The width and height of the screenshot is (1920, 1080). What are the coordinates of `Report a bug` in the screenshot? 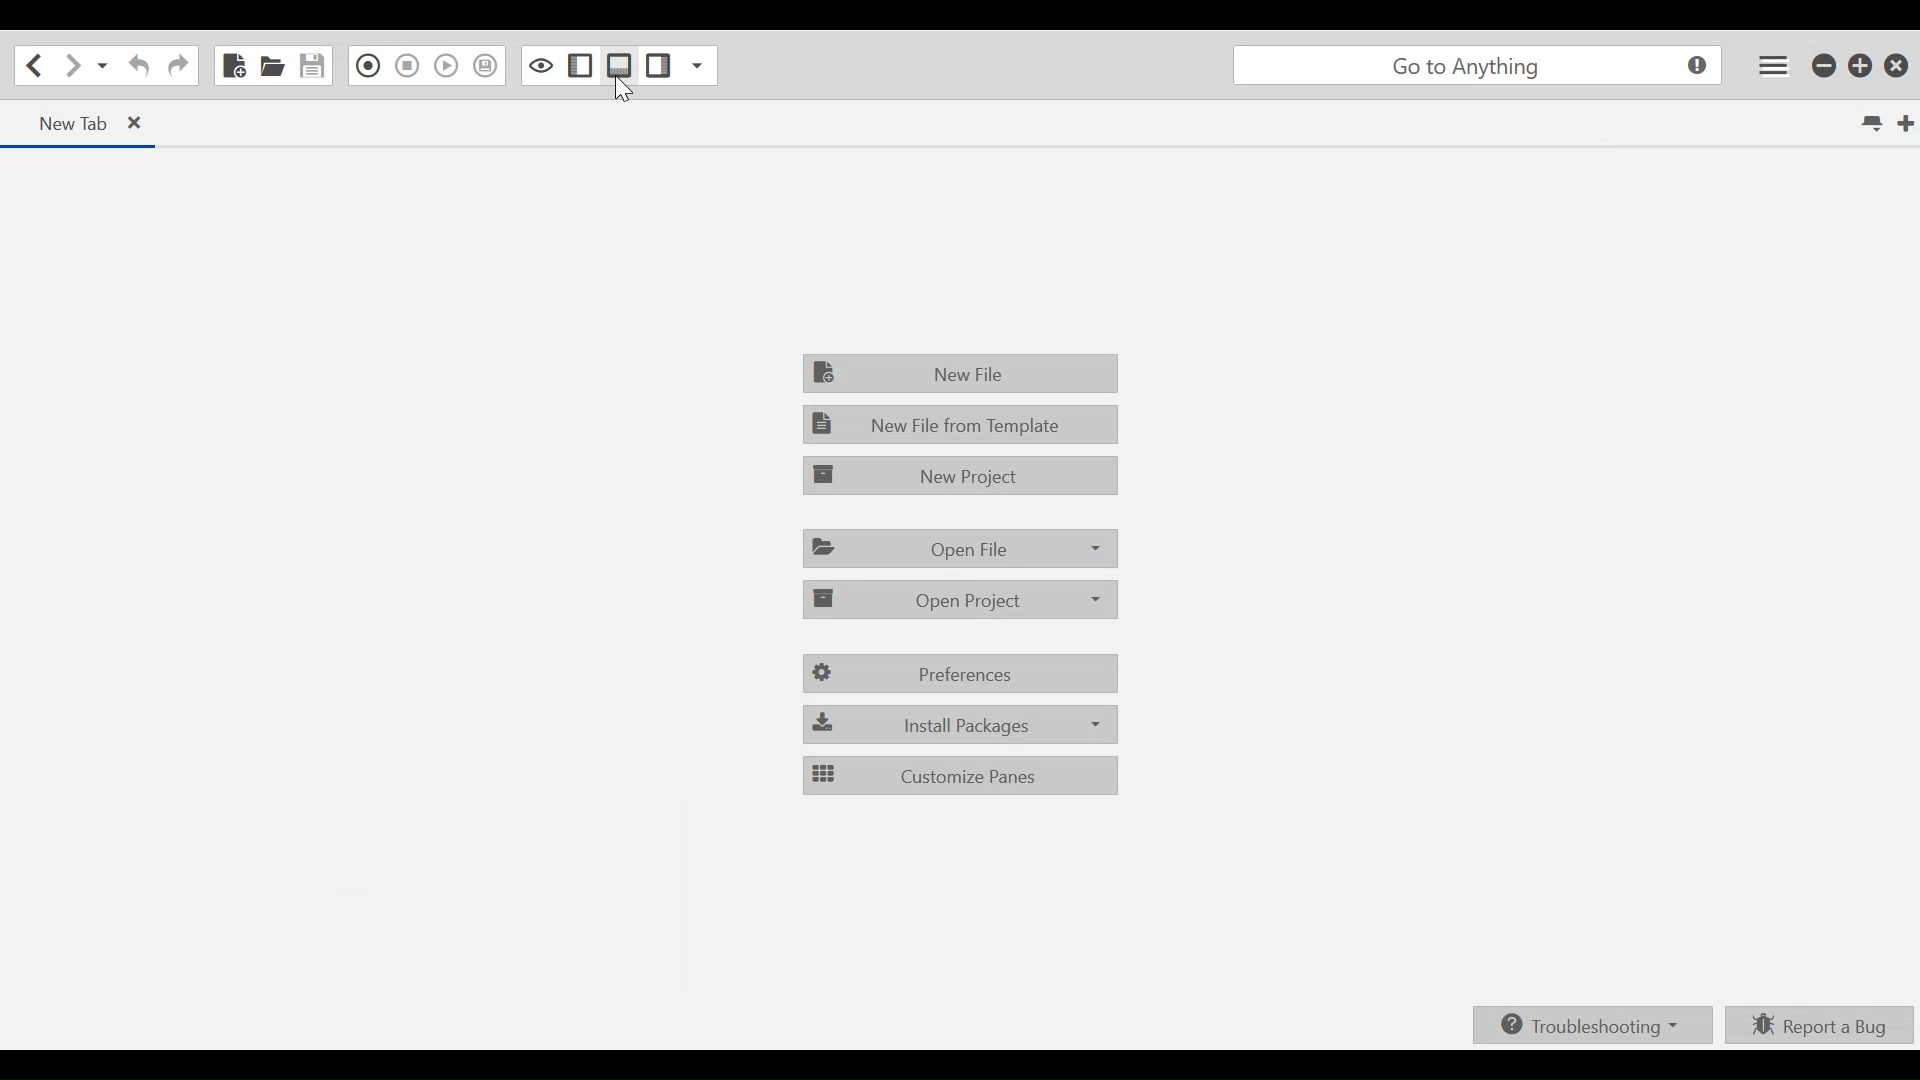 It's located at (1817, 1025).